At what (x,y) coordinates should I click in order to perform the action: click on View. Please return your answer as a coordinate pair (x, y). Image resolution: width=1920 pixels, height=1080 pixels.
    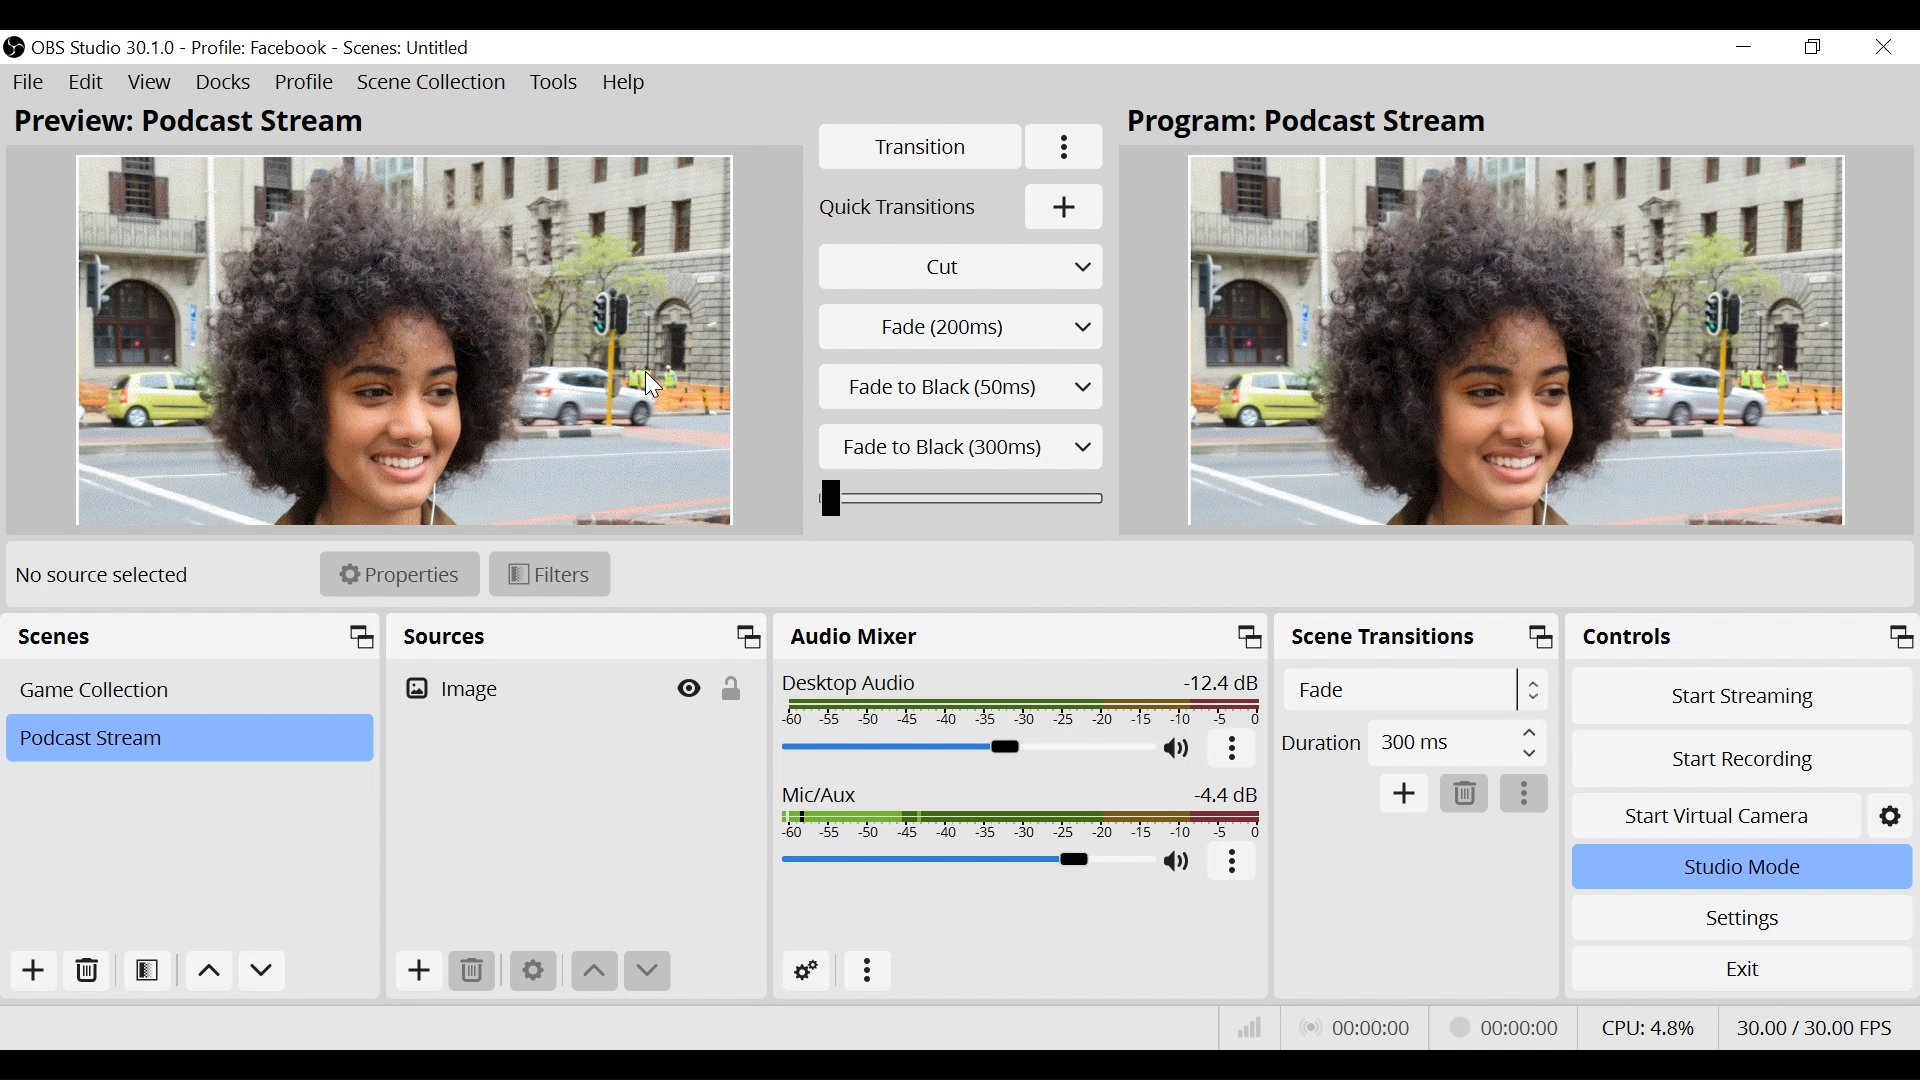
    Looking at the image, I should click on (149, 83).